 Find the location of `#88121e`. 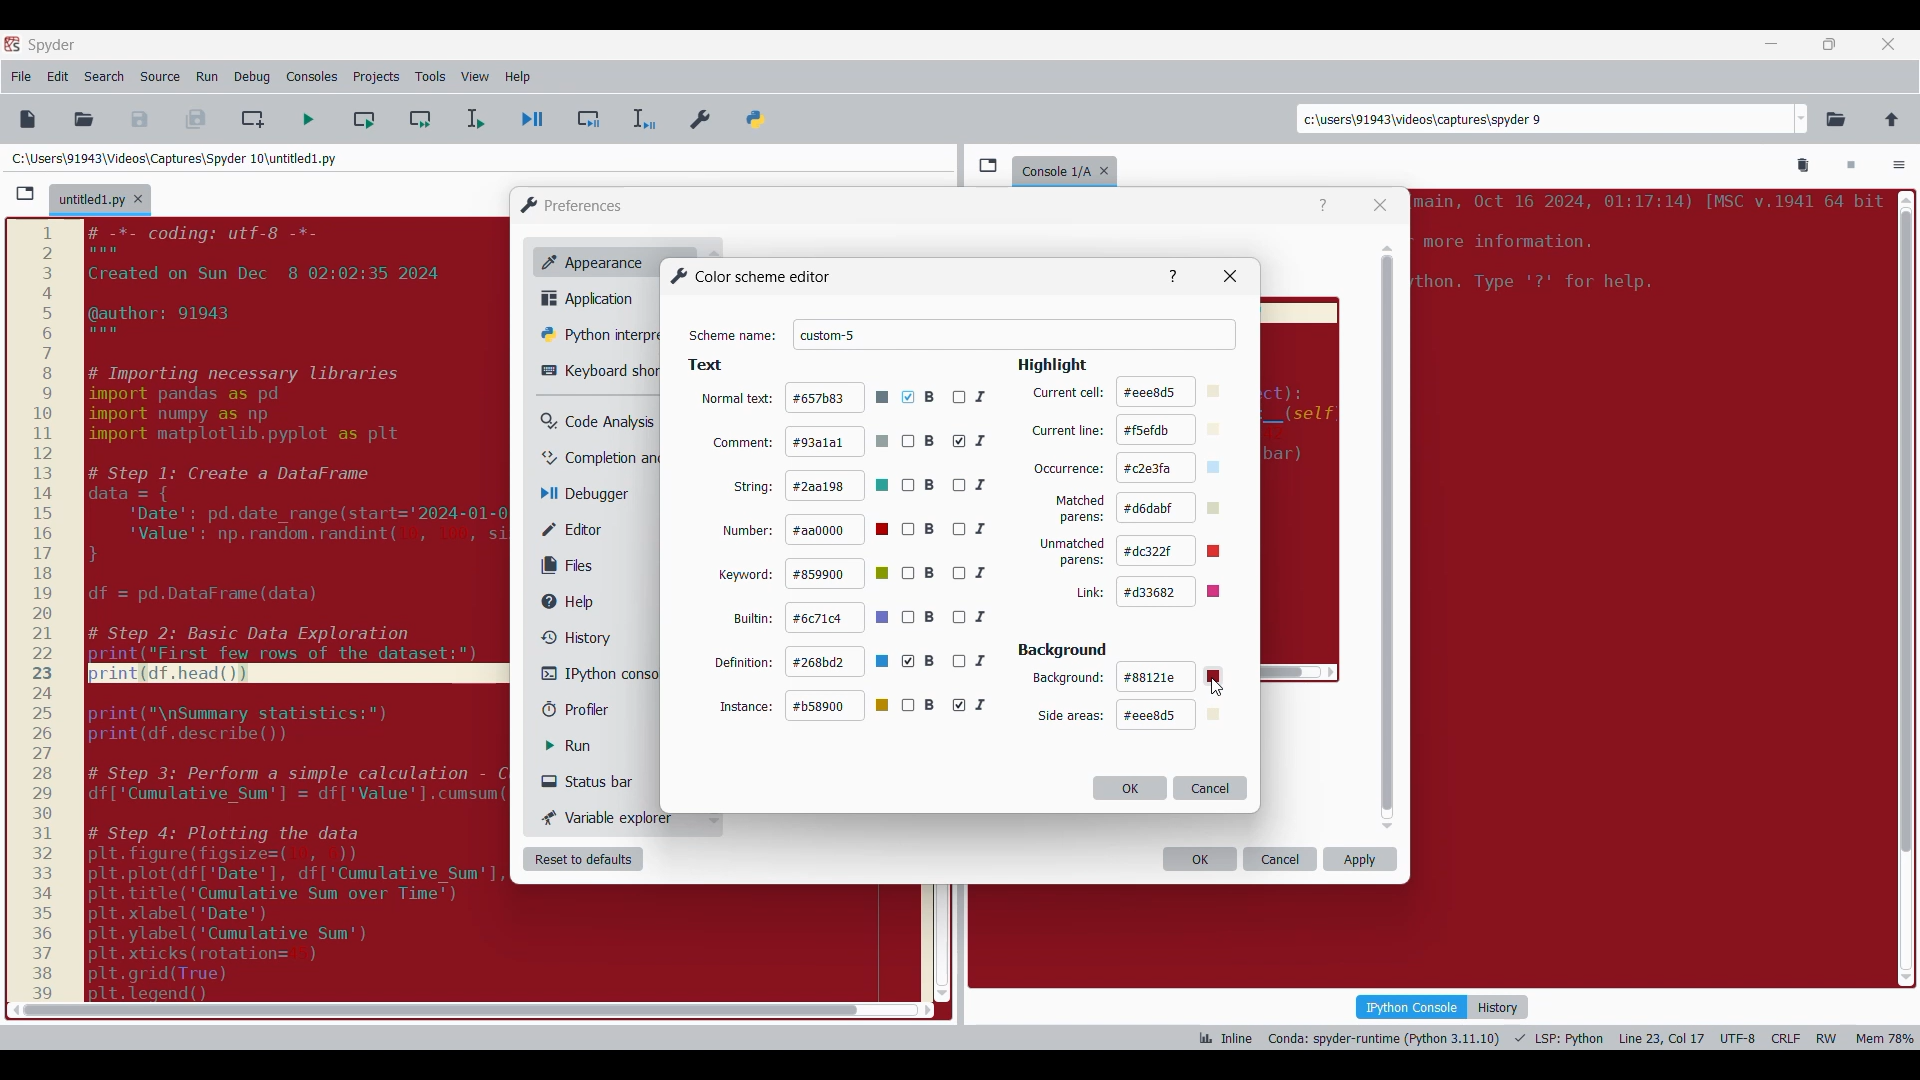

#88121e is located at coordinates (1172, 677).